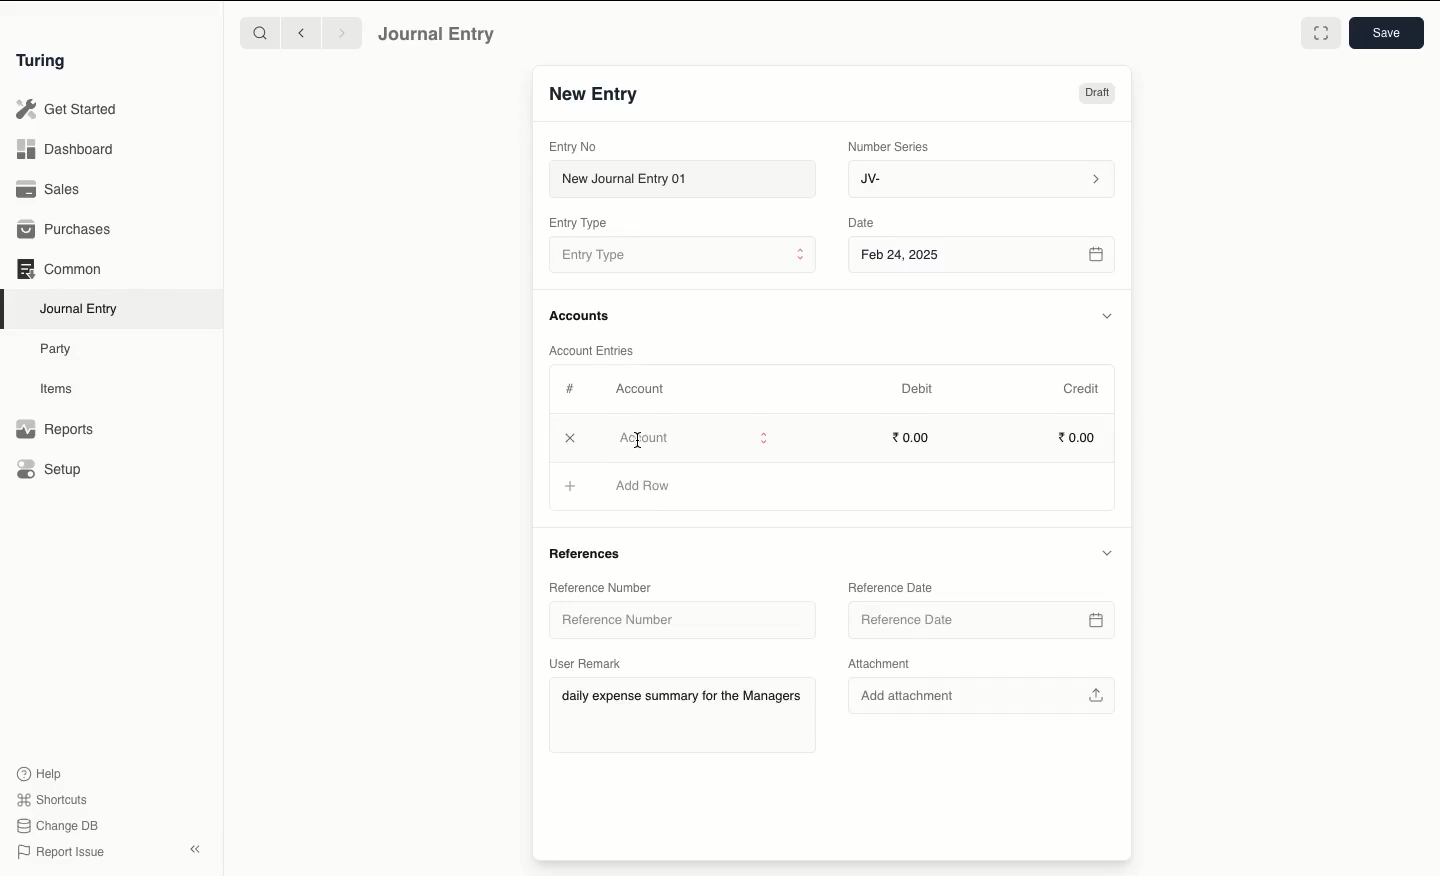 This screenshot has height=876, width=1440. What do you see at coordinates (864, 222) in the screenshot?
I see `Date` at bounding box center [864, 222].